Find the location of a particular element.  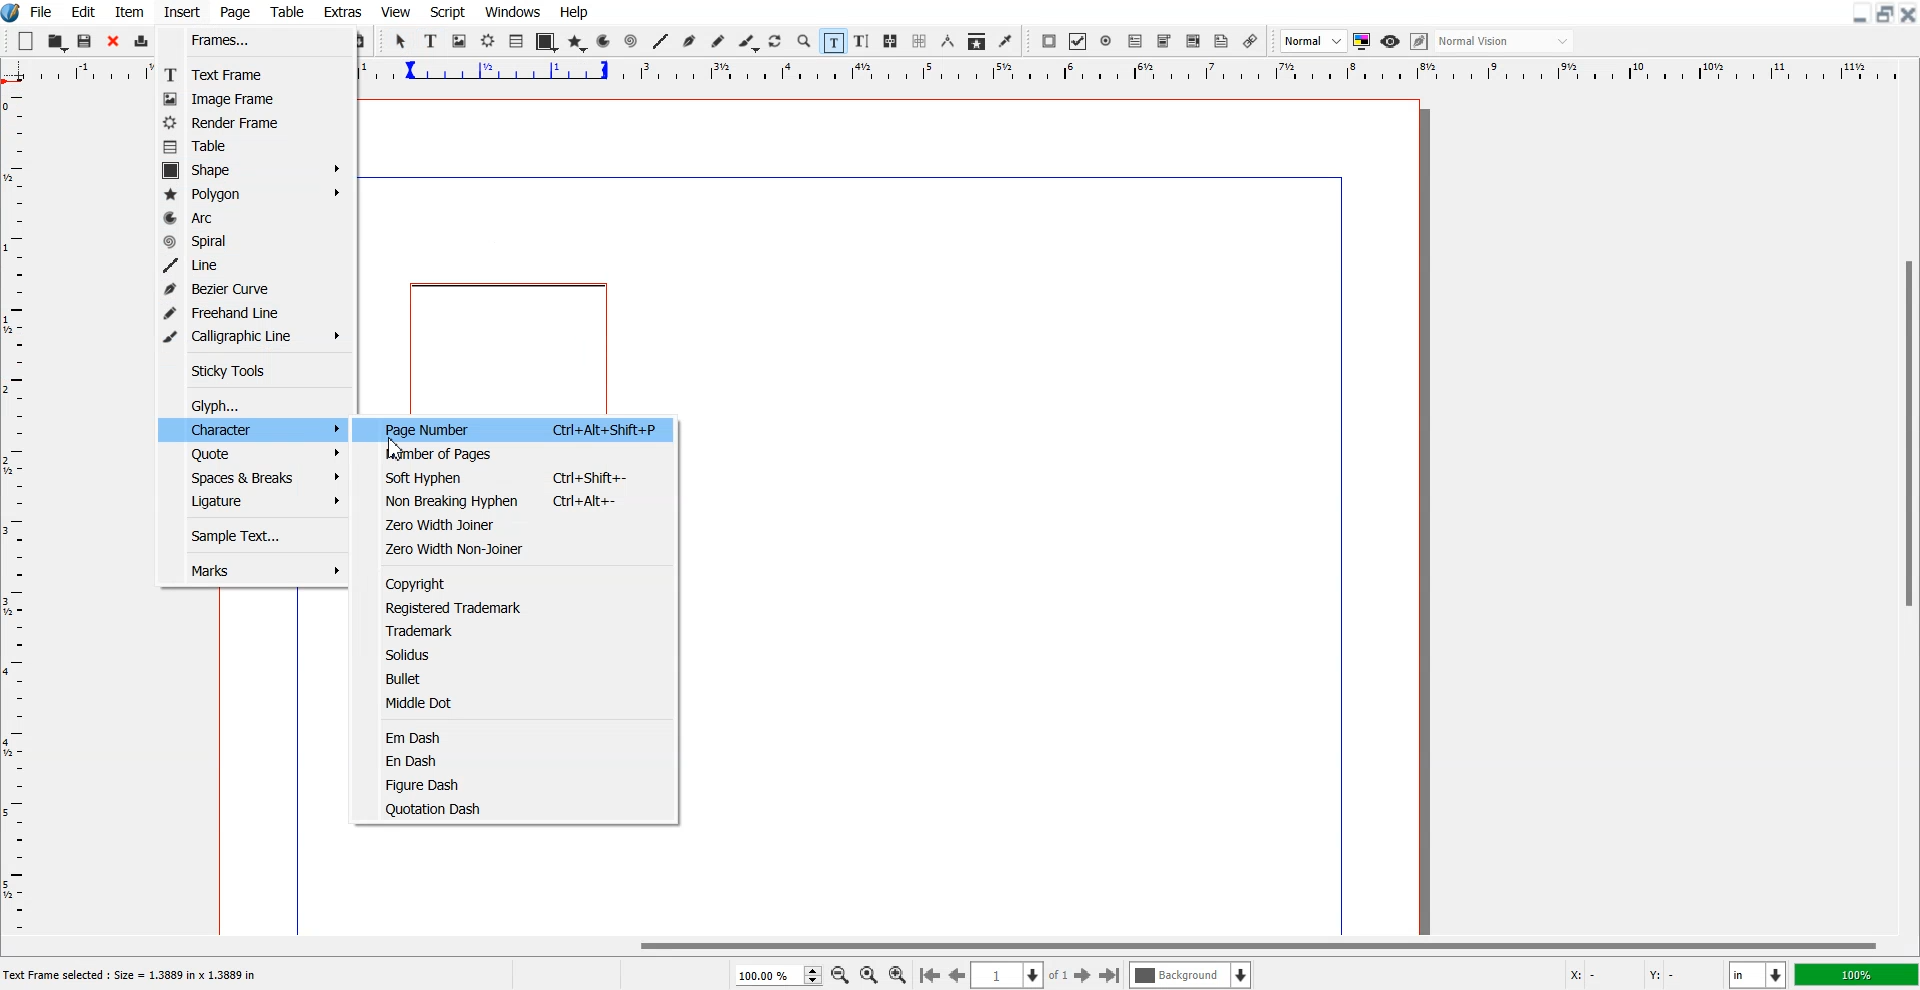

New is located at coordinates (26, 41).